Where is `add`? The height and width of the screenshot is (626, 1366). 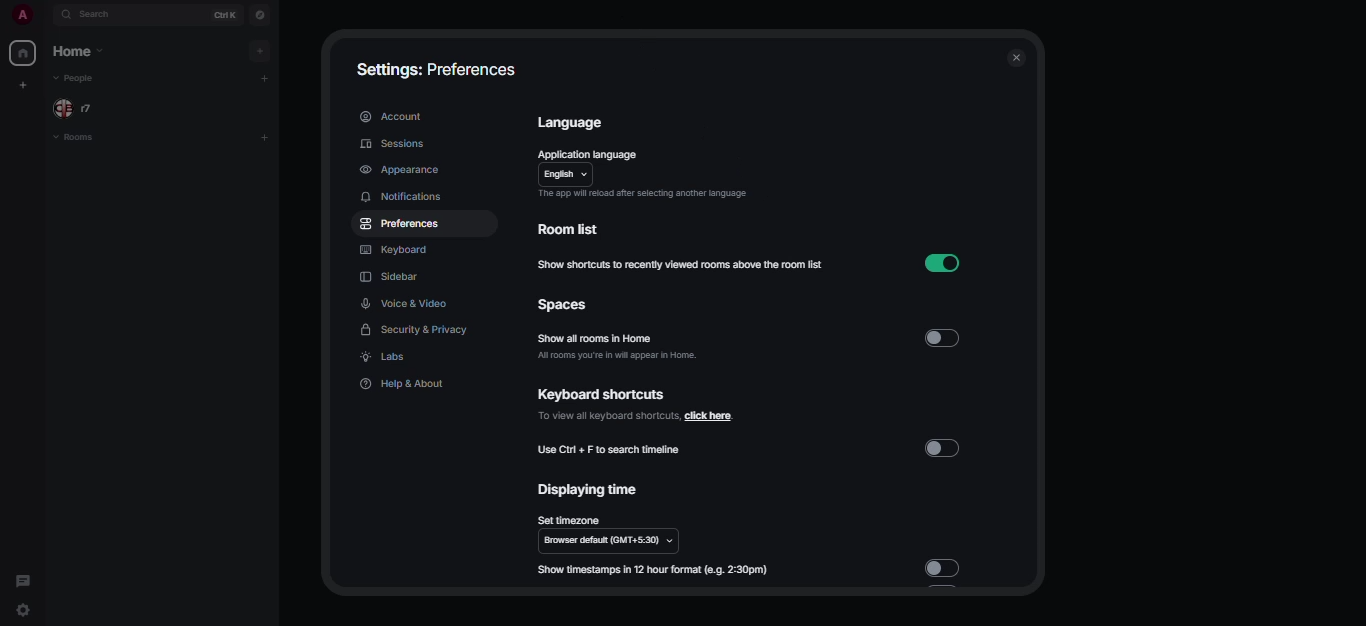 add is located at coordinates (265, 78).